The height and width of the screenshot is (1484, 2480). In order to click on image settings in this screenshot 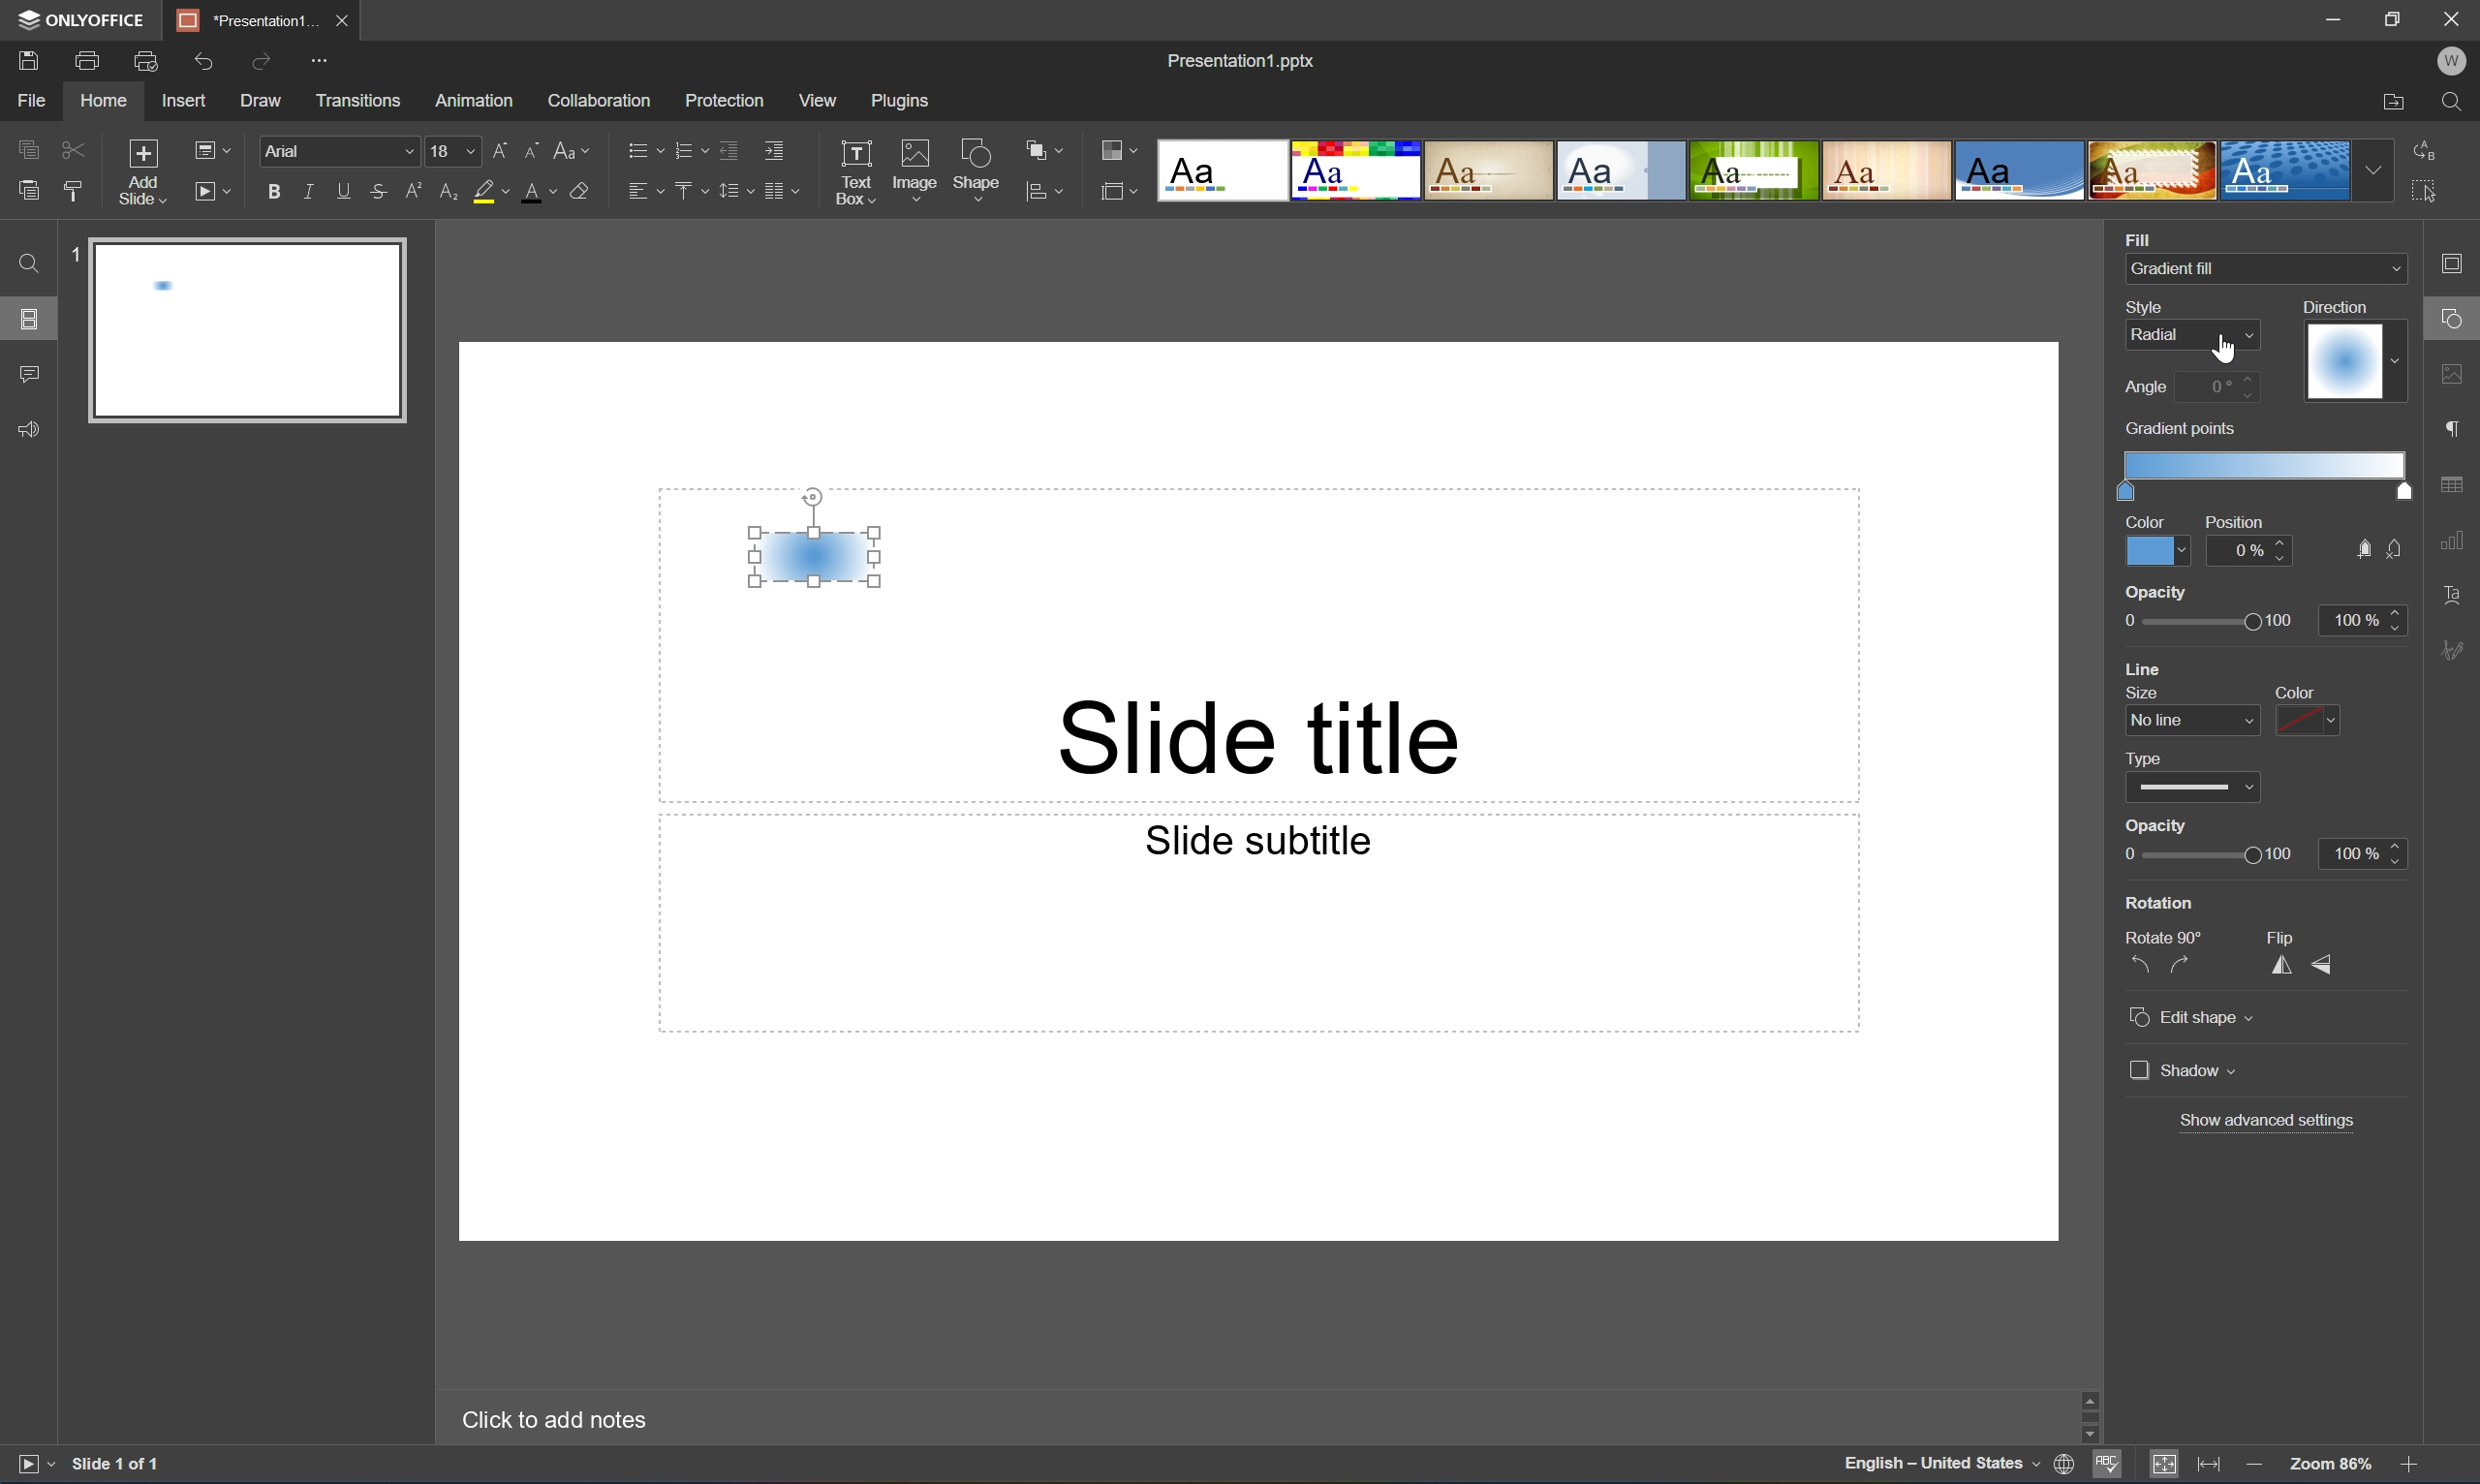, I will do `click(2455, 378)`.